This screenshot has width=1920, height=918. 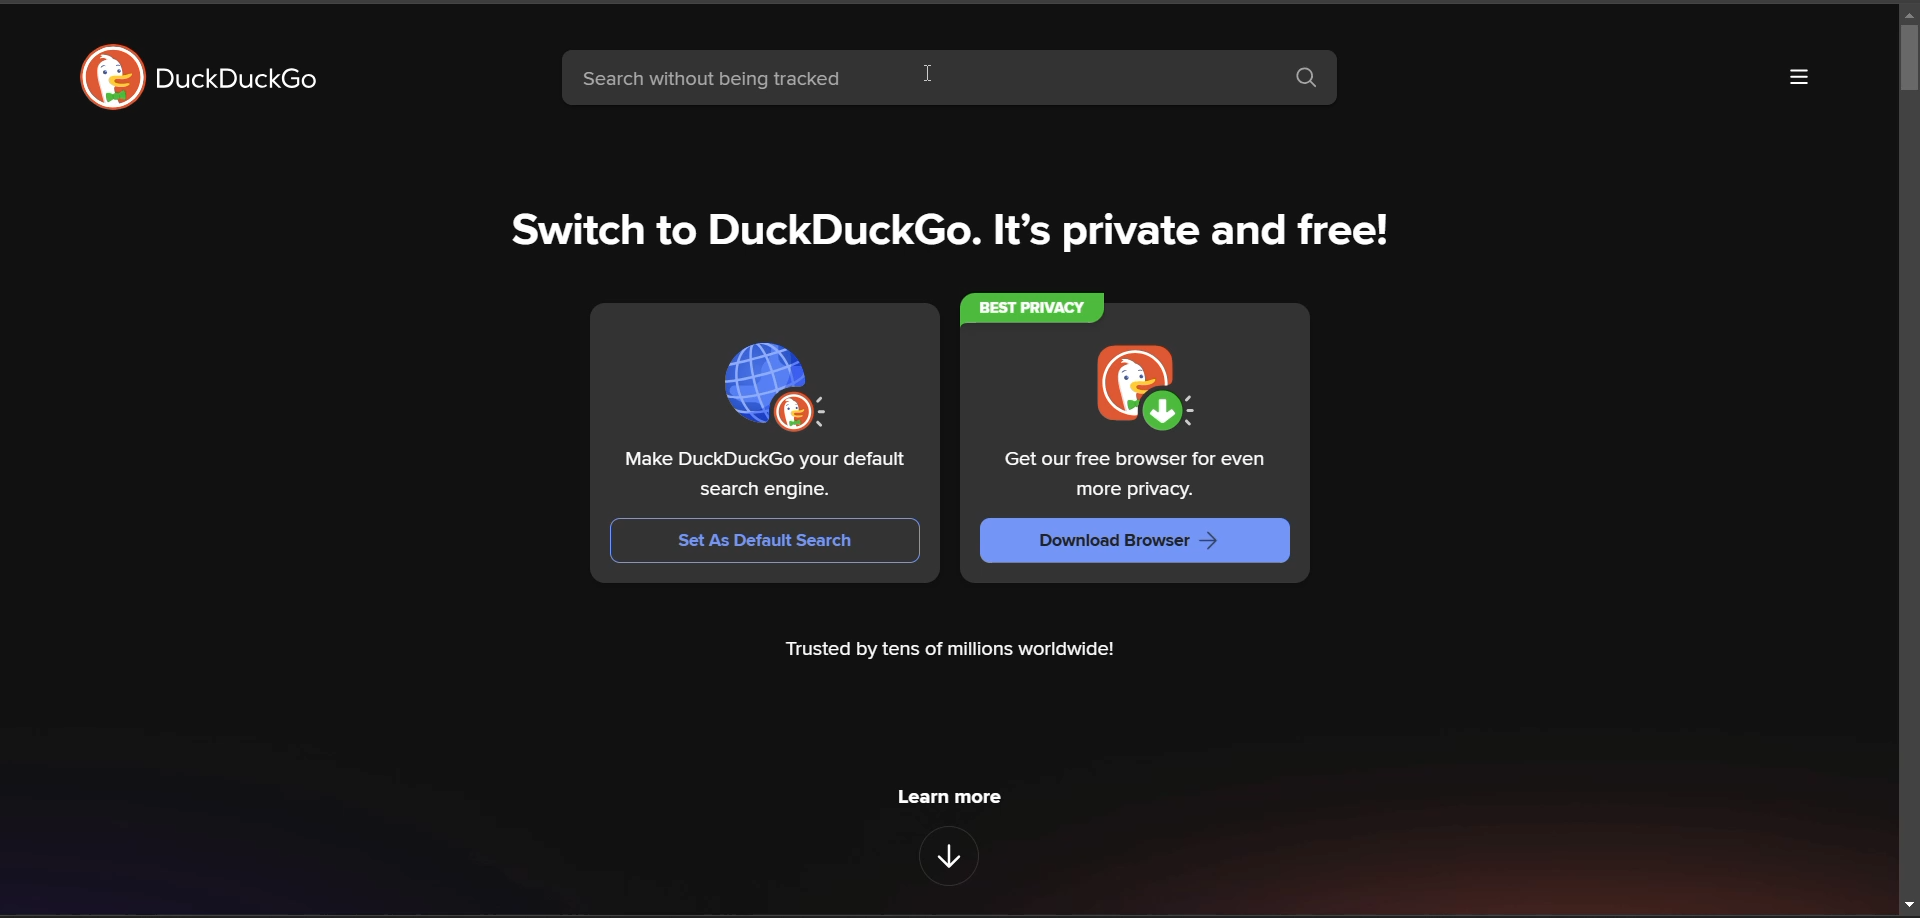 I want to click on search button, so click(x=1308, y=81).